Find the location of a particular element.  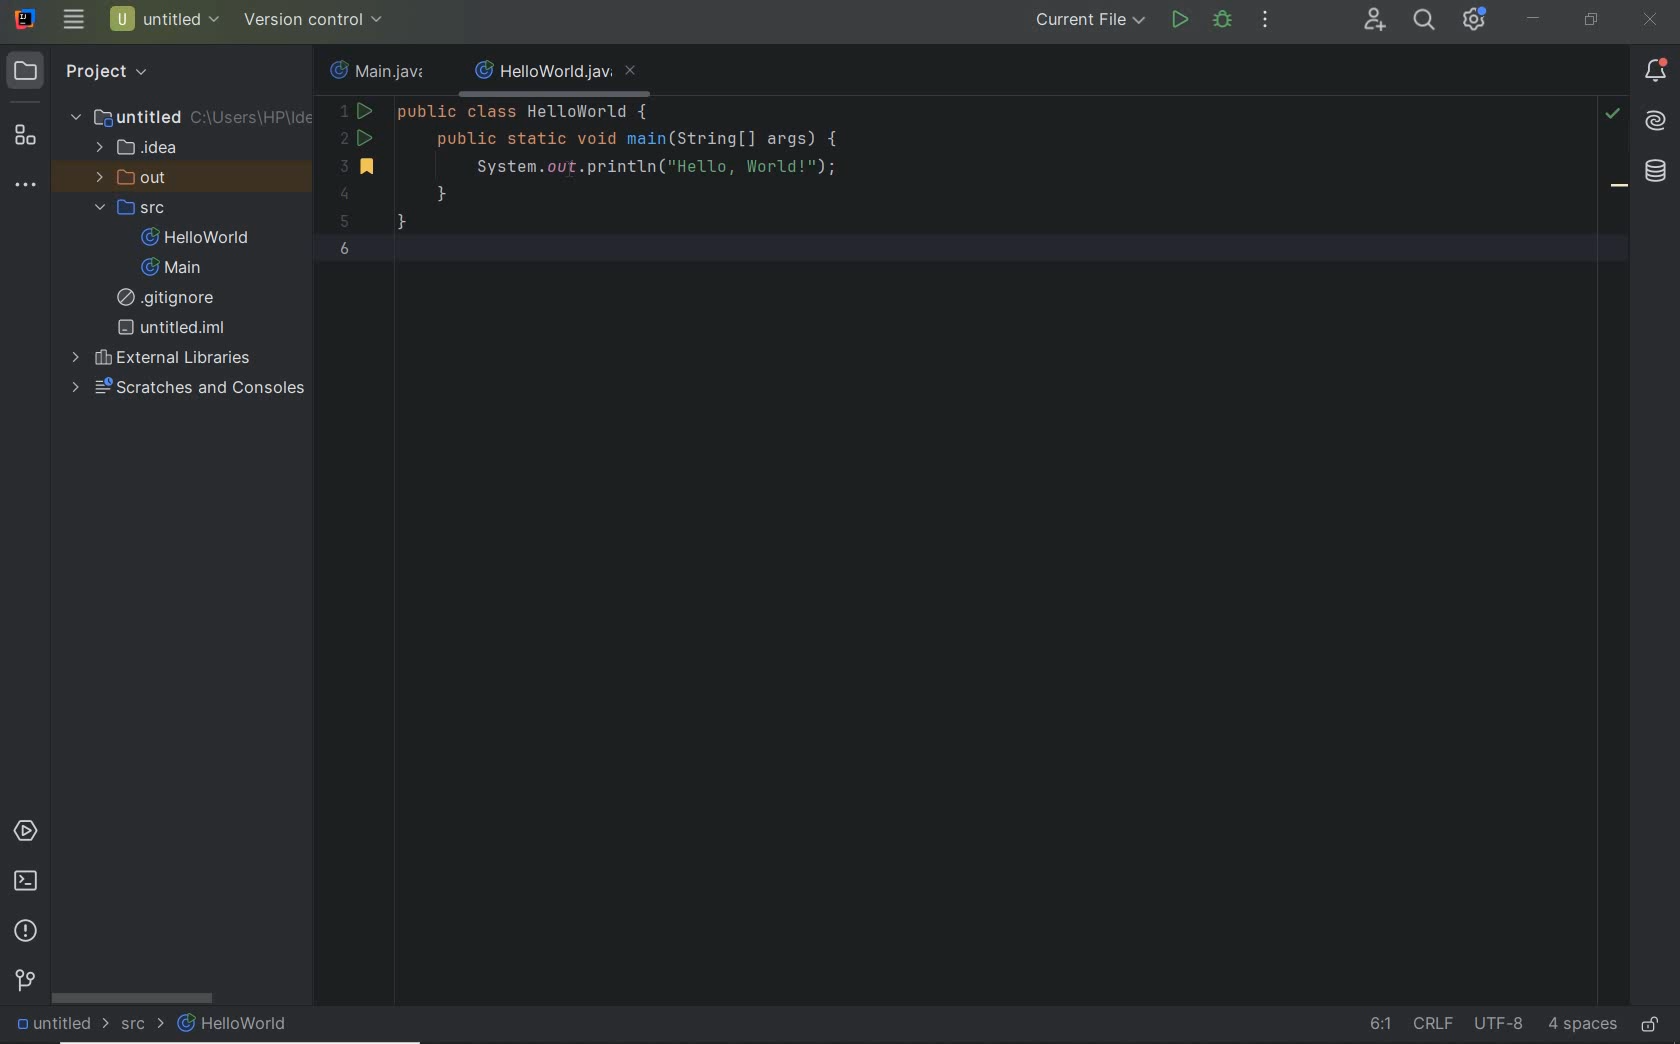

IDE and Project settings is located at coordinates (1476, 22).